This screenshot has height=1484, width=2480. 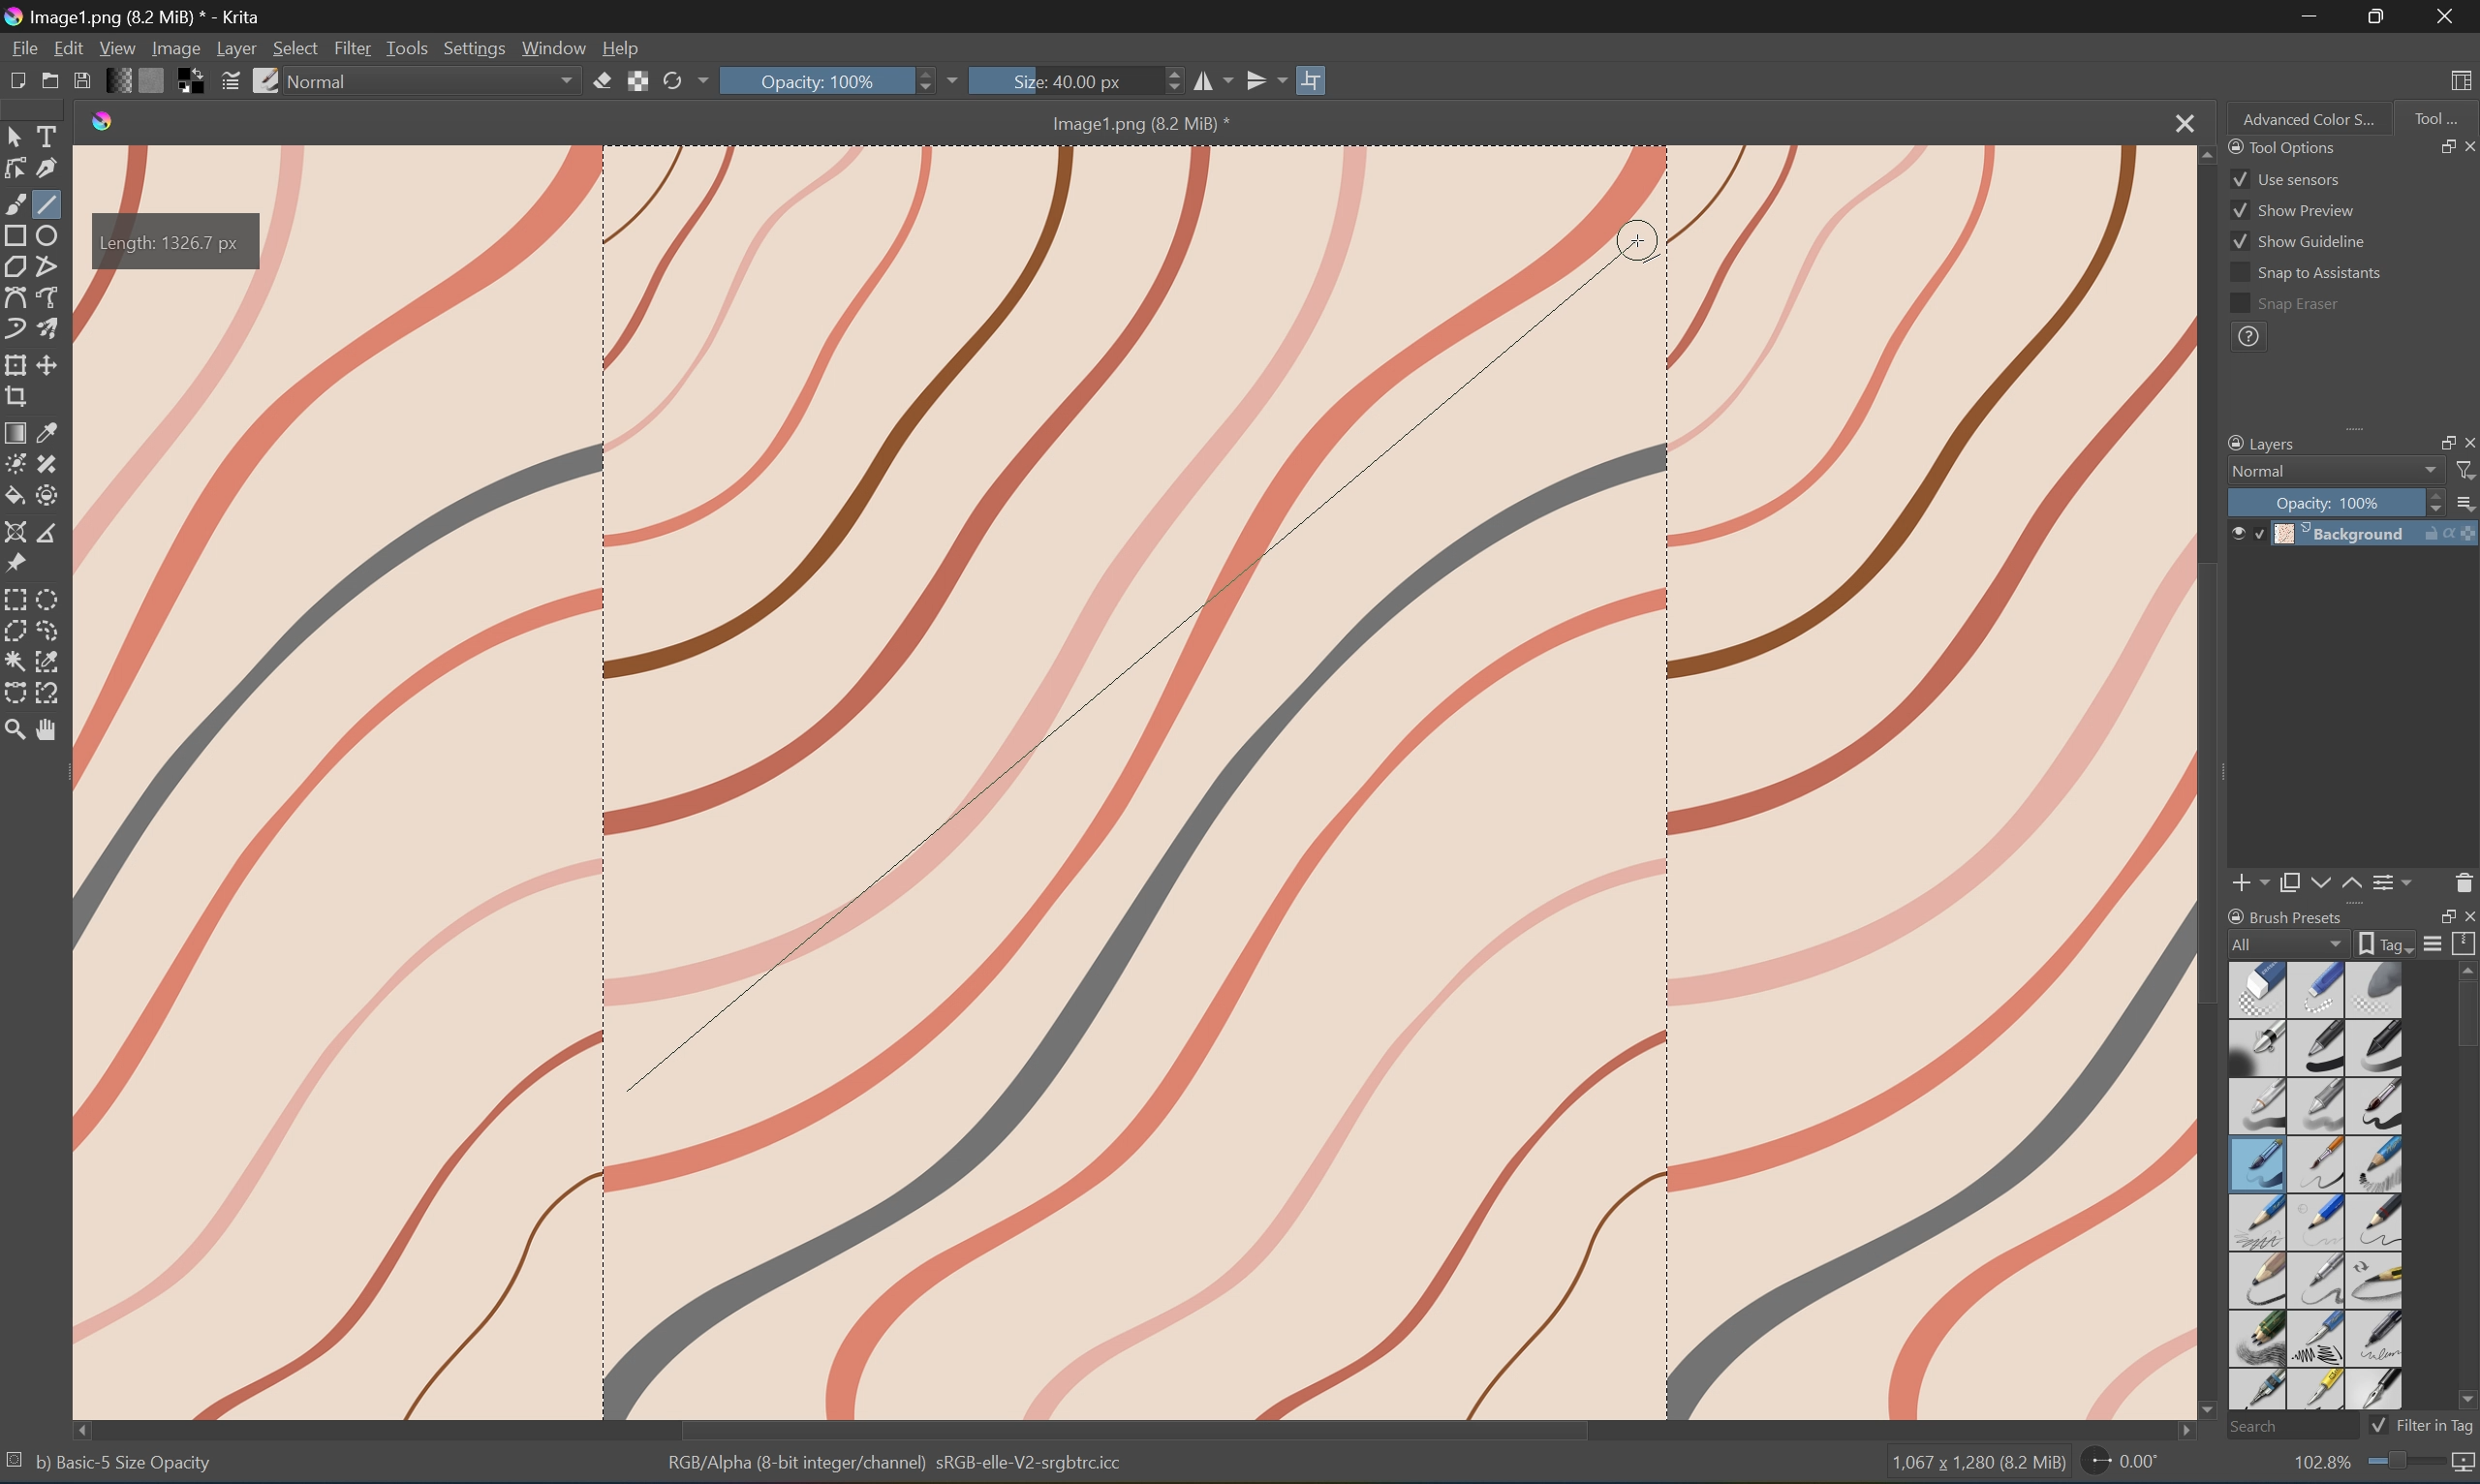 I want to click on Polyline tool, so click(x=48, y=267).